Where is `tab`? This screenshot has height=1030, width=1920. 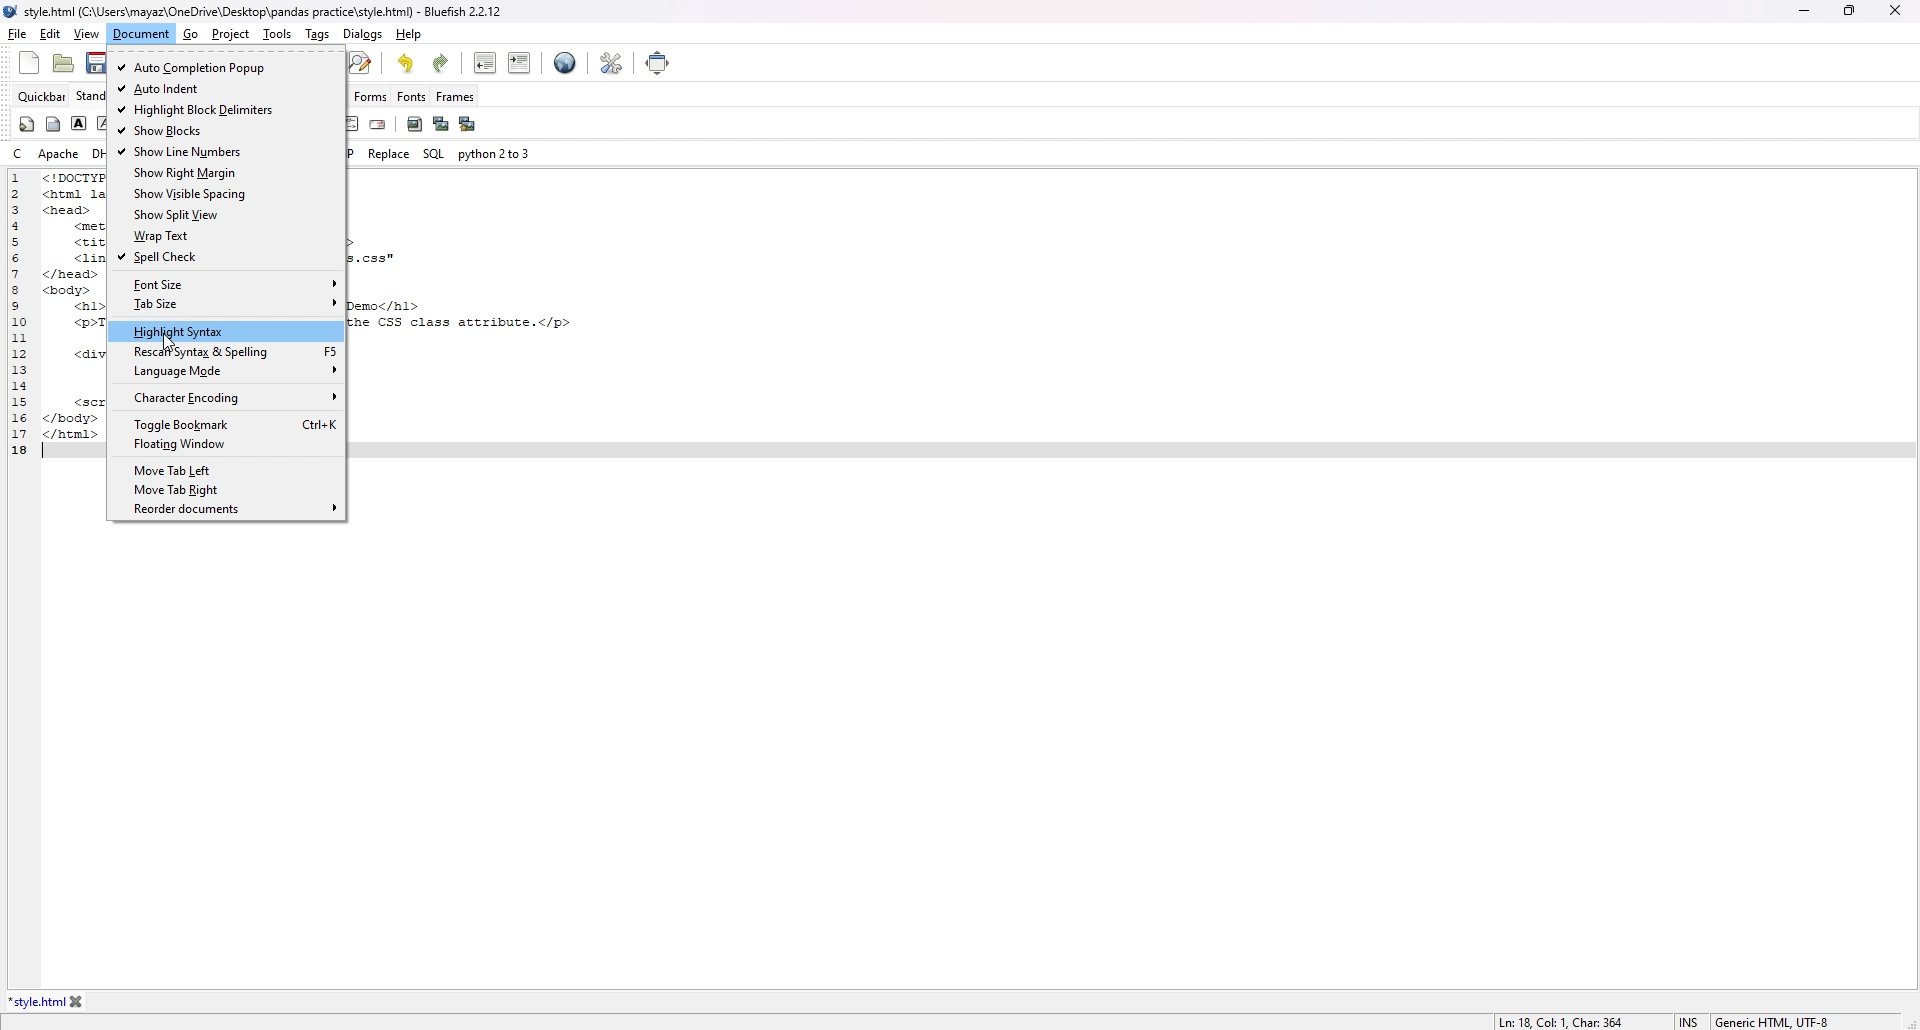 tab is located at coordinates (36, 1001).